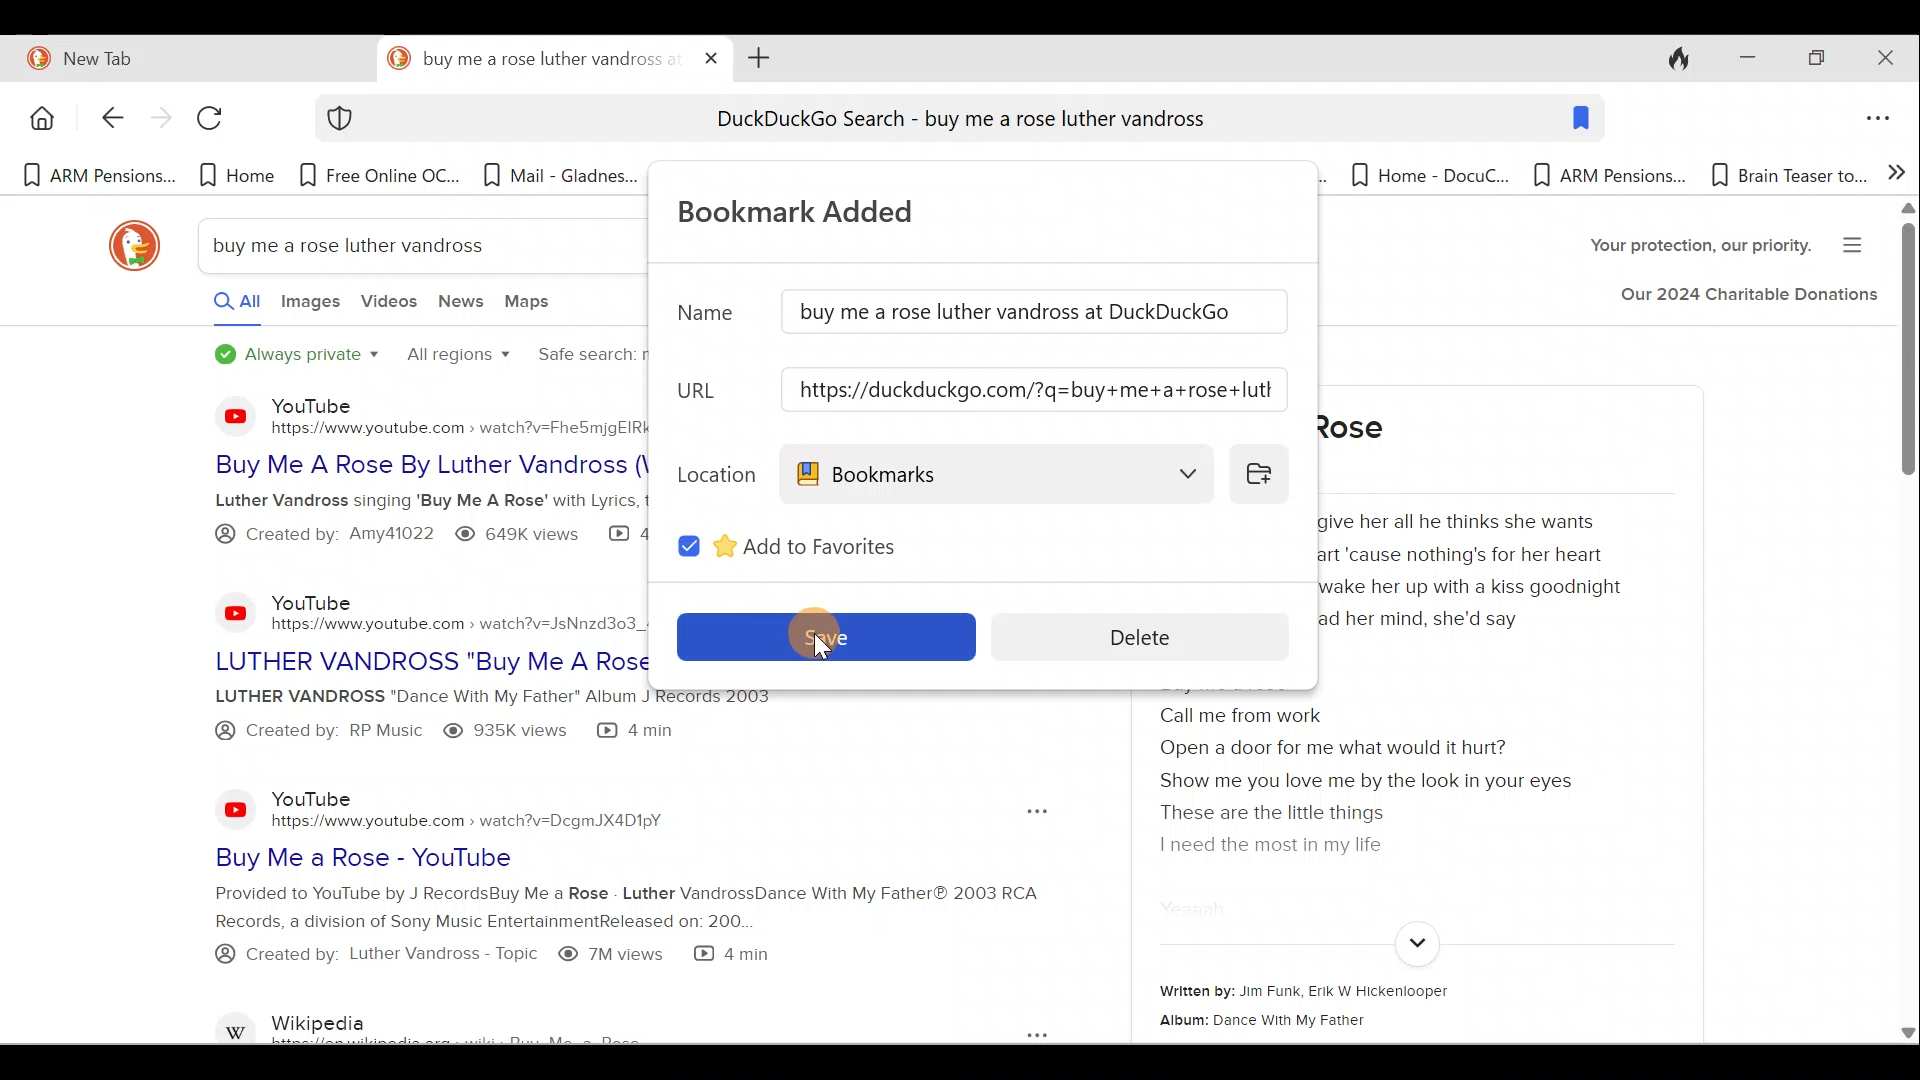 The height and width of the screenshot is (1080, 1920). What do you see at coordinates (39, 118) in the screenshot?
I see `Home` at bounding box center [39, 118].